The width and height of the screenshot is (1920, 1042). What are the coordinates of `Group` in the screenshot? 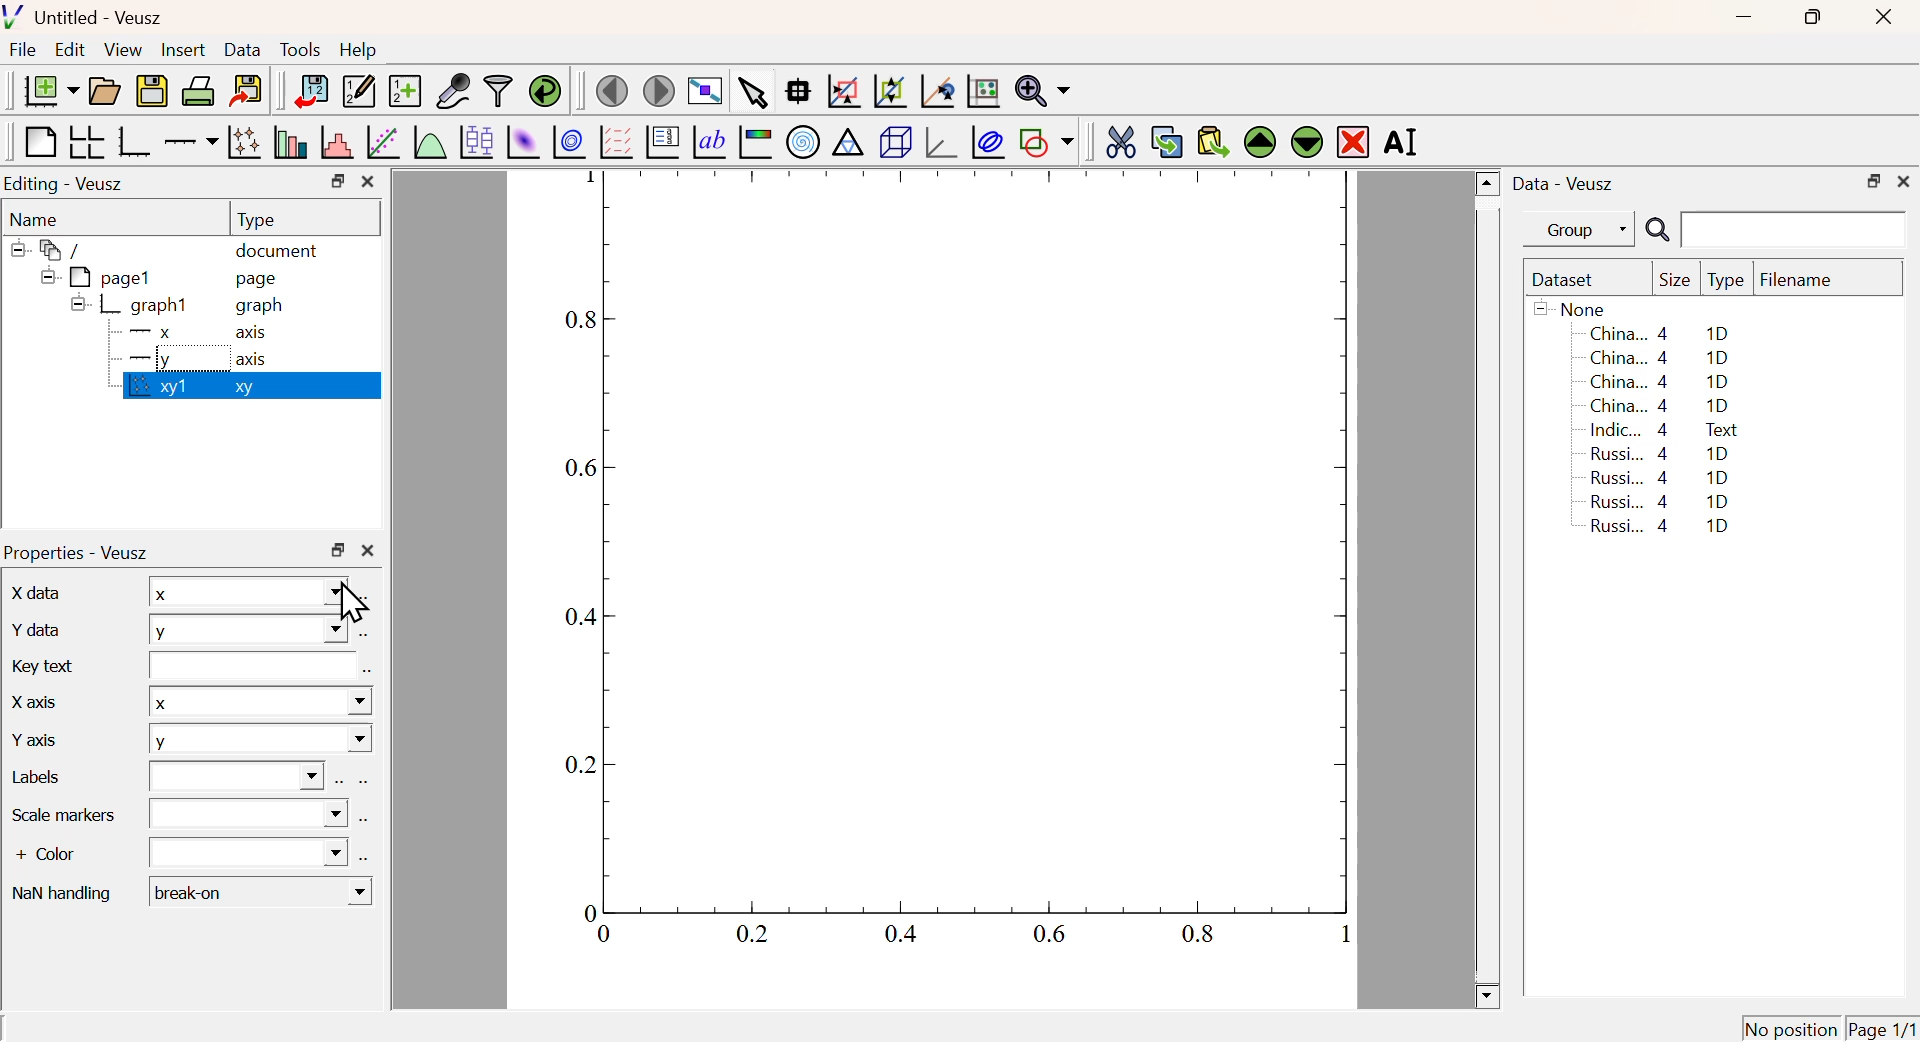 It's located at (1585, 231).